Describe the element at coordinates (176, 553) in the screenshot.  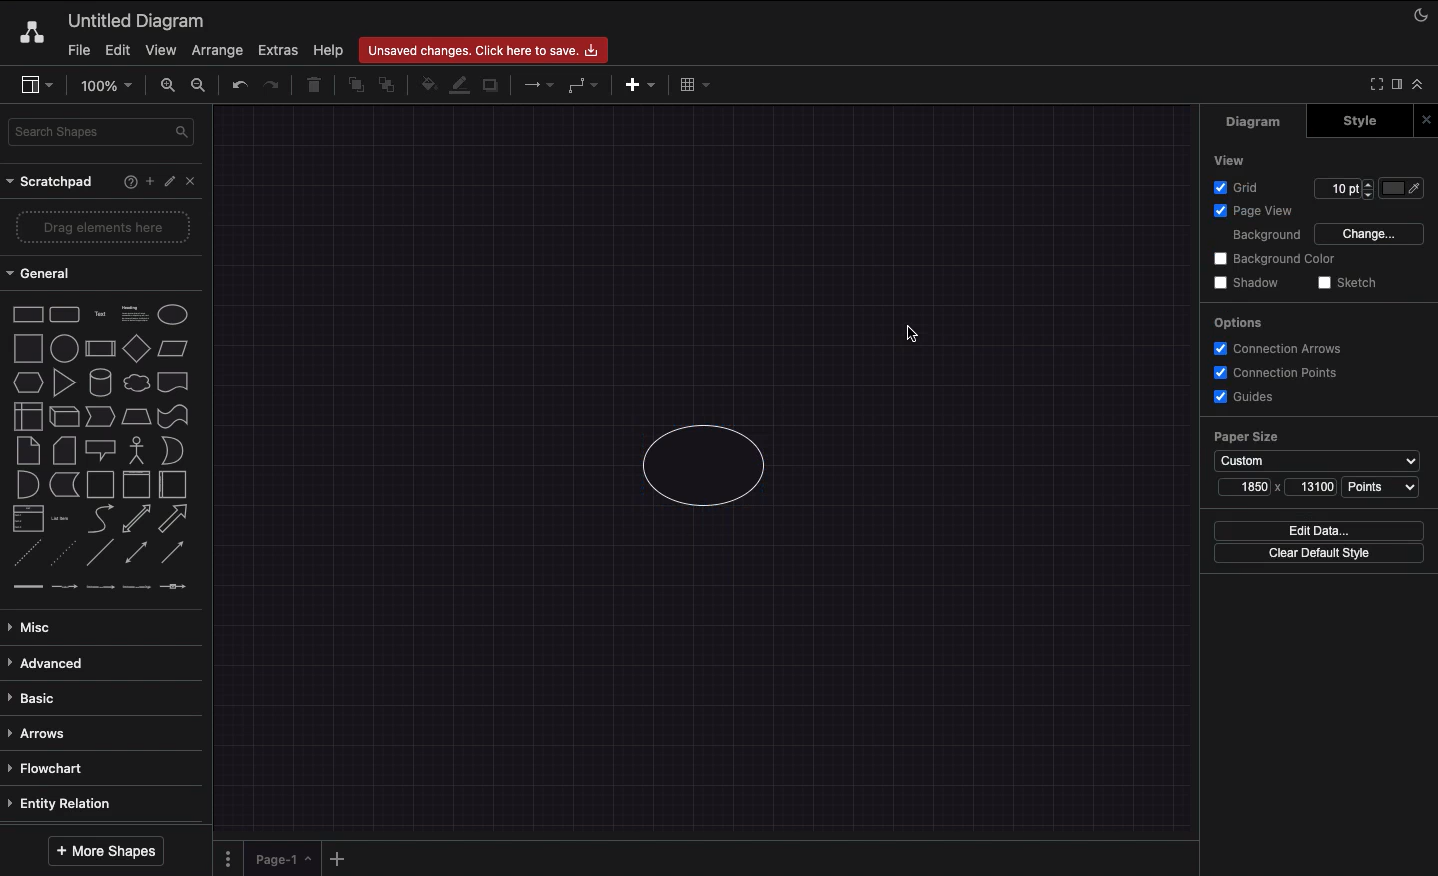
I see `Directional connector` at that location.